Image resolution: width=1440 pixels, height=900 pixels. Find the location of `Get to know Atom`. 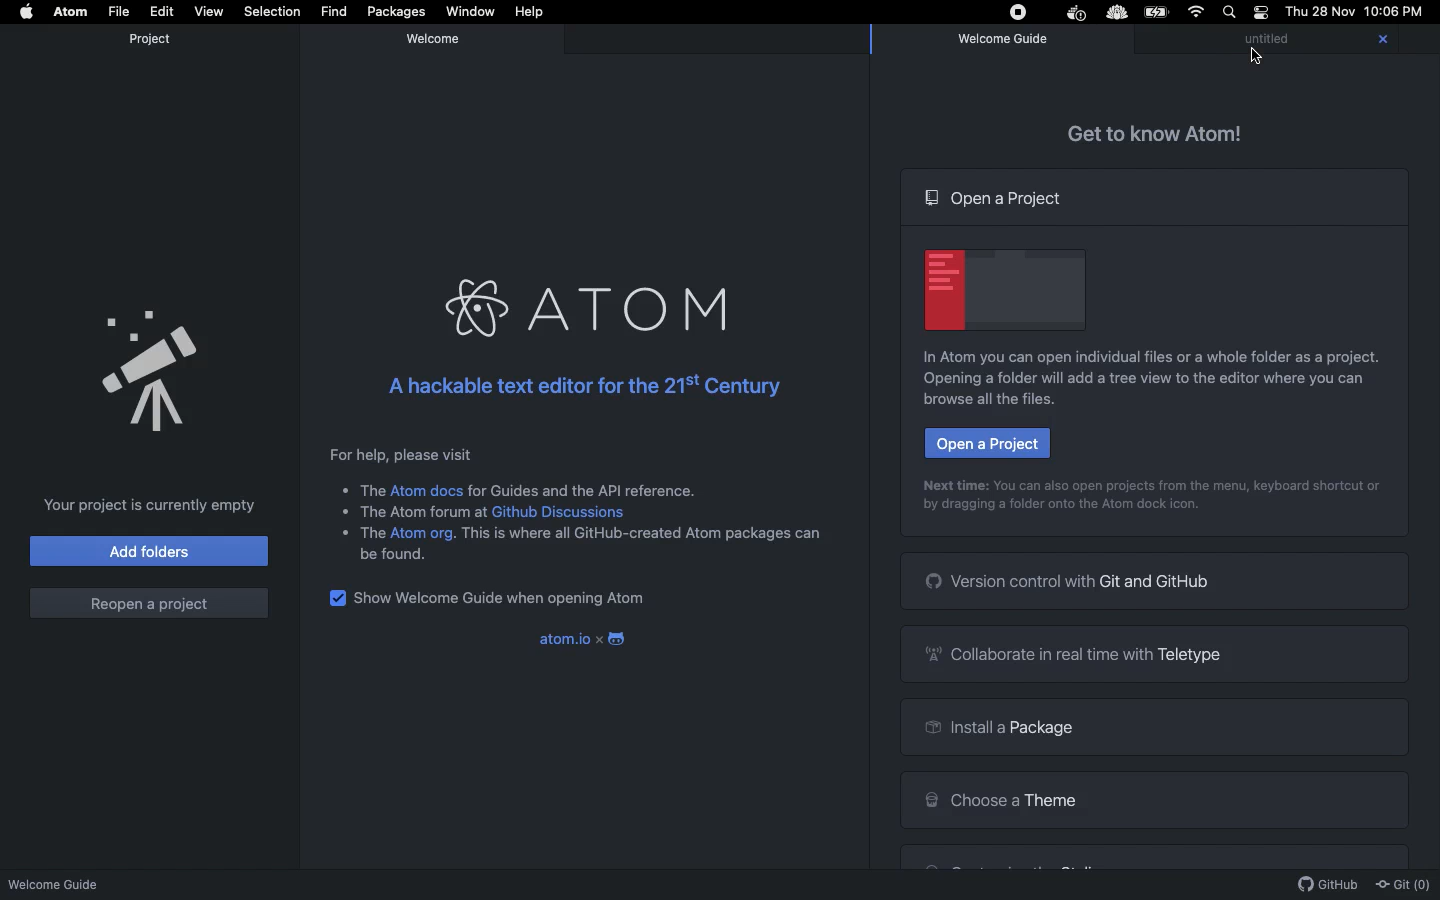

Get to know Atom is located at coordinates (1168, 133).